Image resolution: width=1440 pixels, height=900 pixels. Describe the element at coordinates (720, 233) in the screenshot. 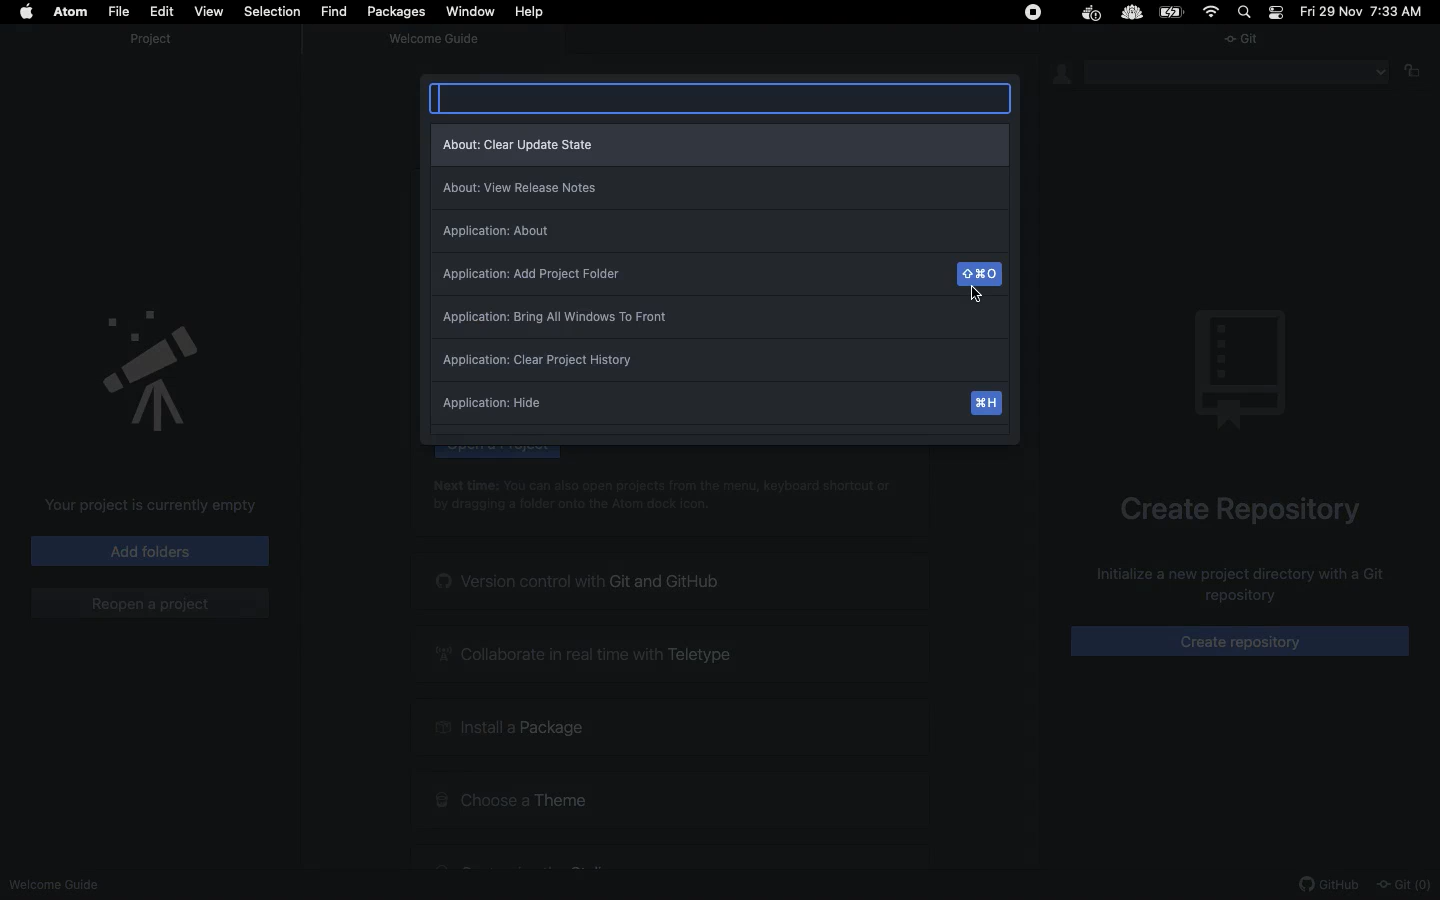

I see `Application about` at that location.